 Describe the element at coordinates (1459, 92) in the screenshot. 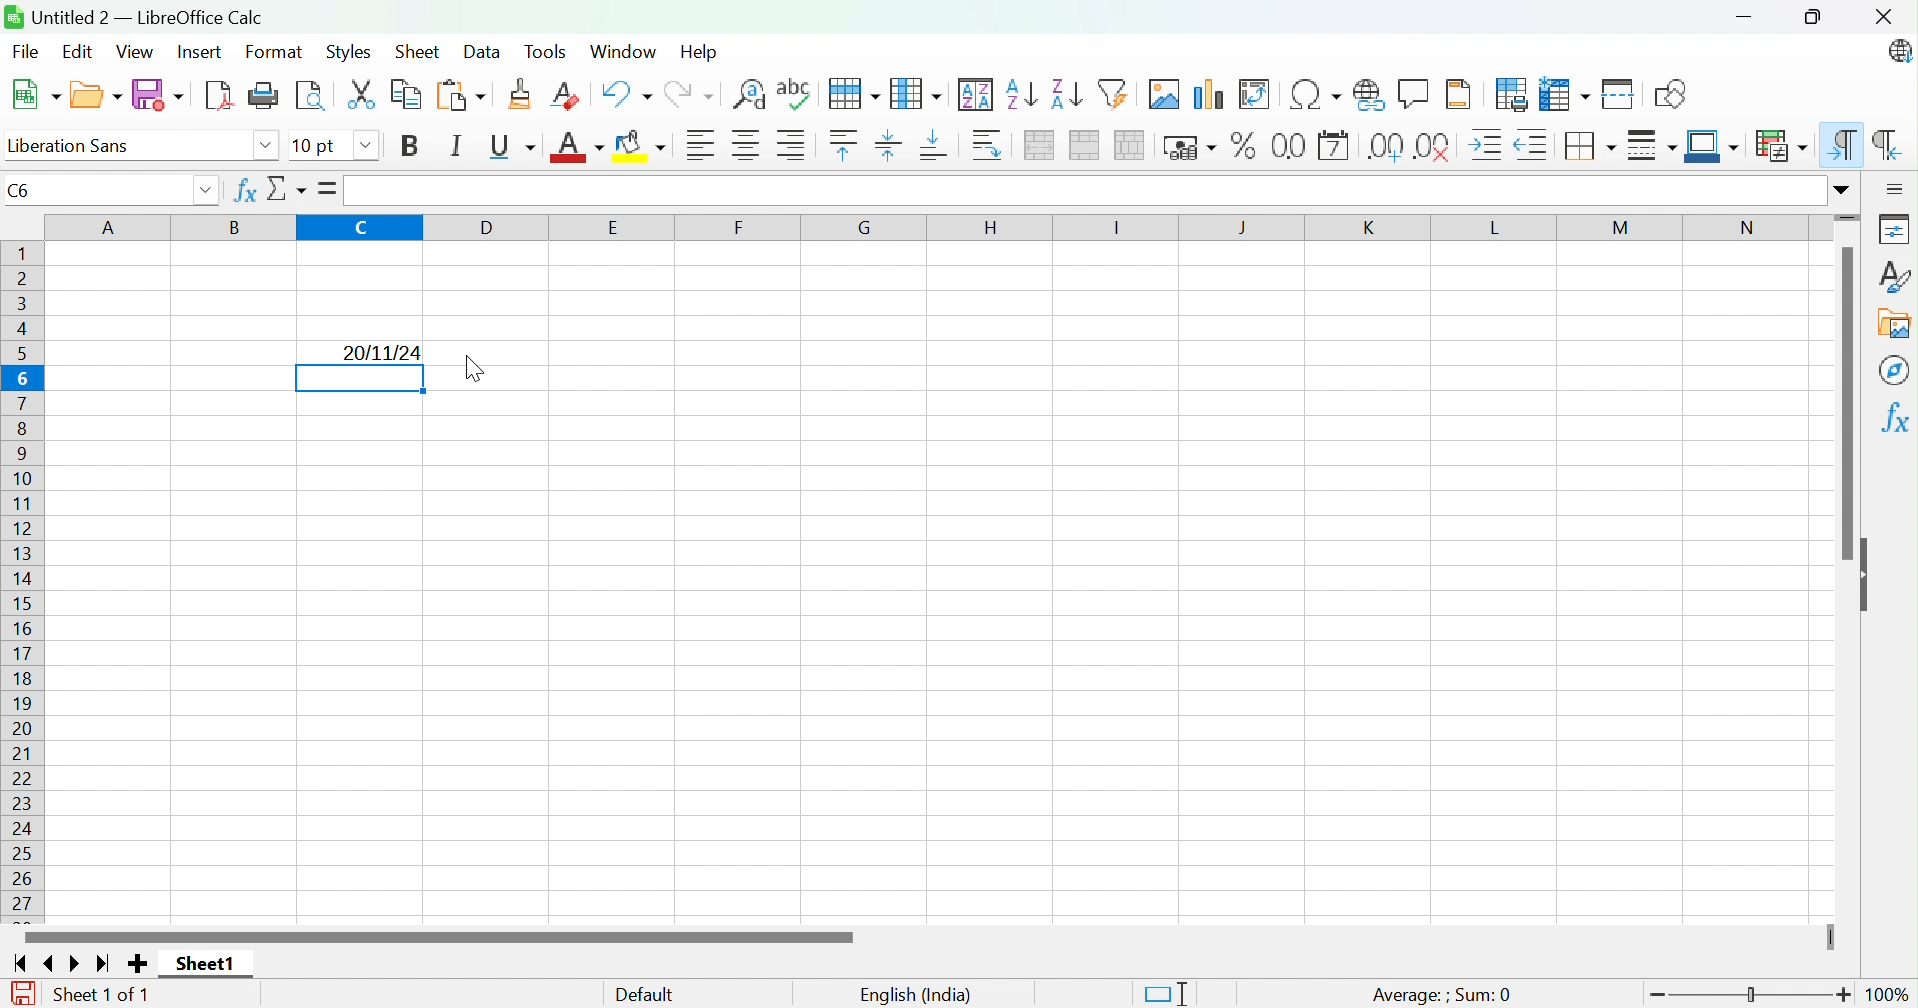

I see `Headers and footers` at that location.